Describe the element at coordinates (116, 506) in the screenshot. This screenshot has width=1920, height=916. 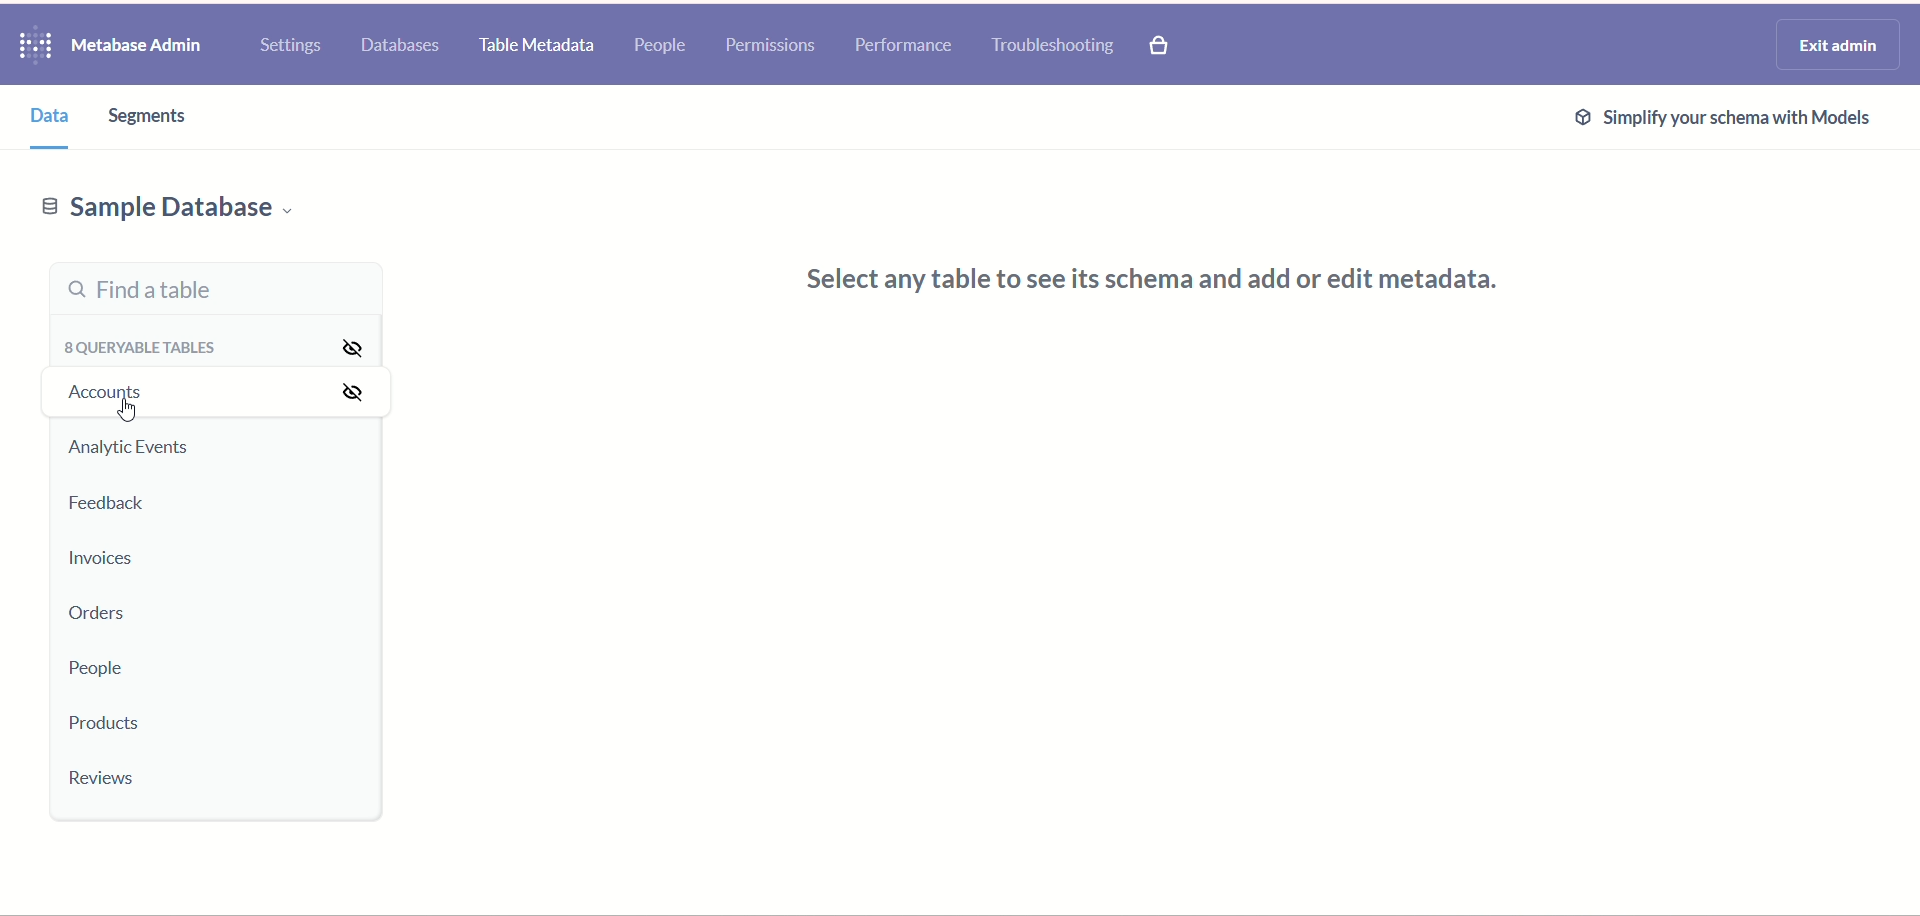
I see `eedback` at that location.